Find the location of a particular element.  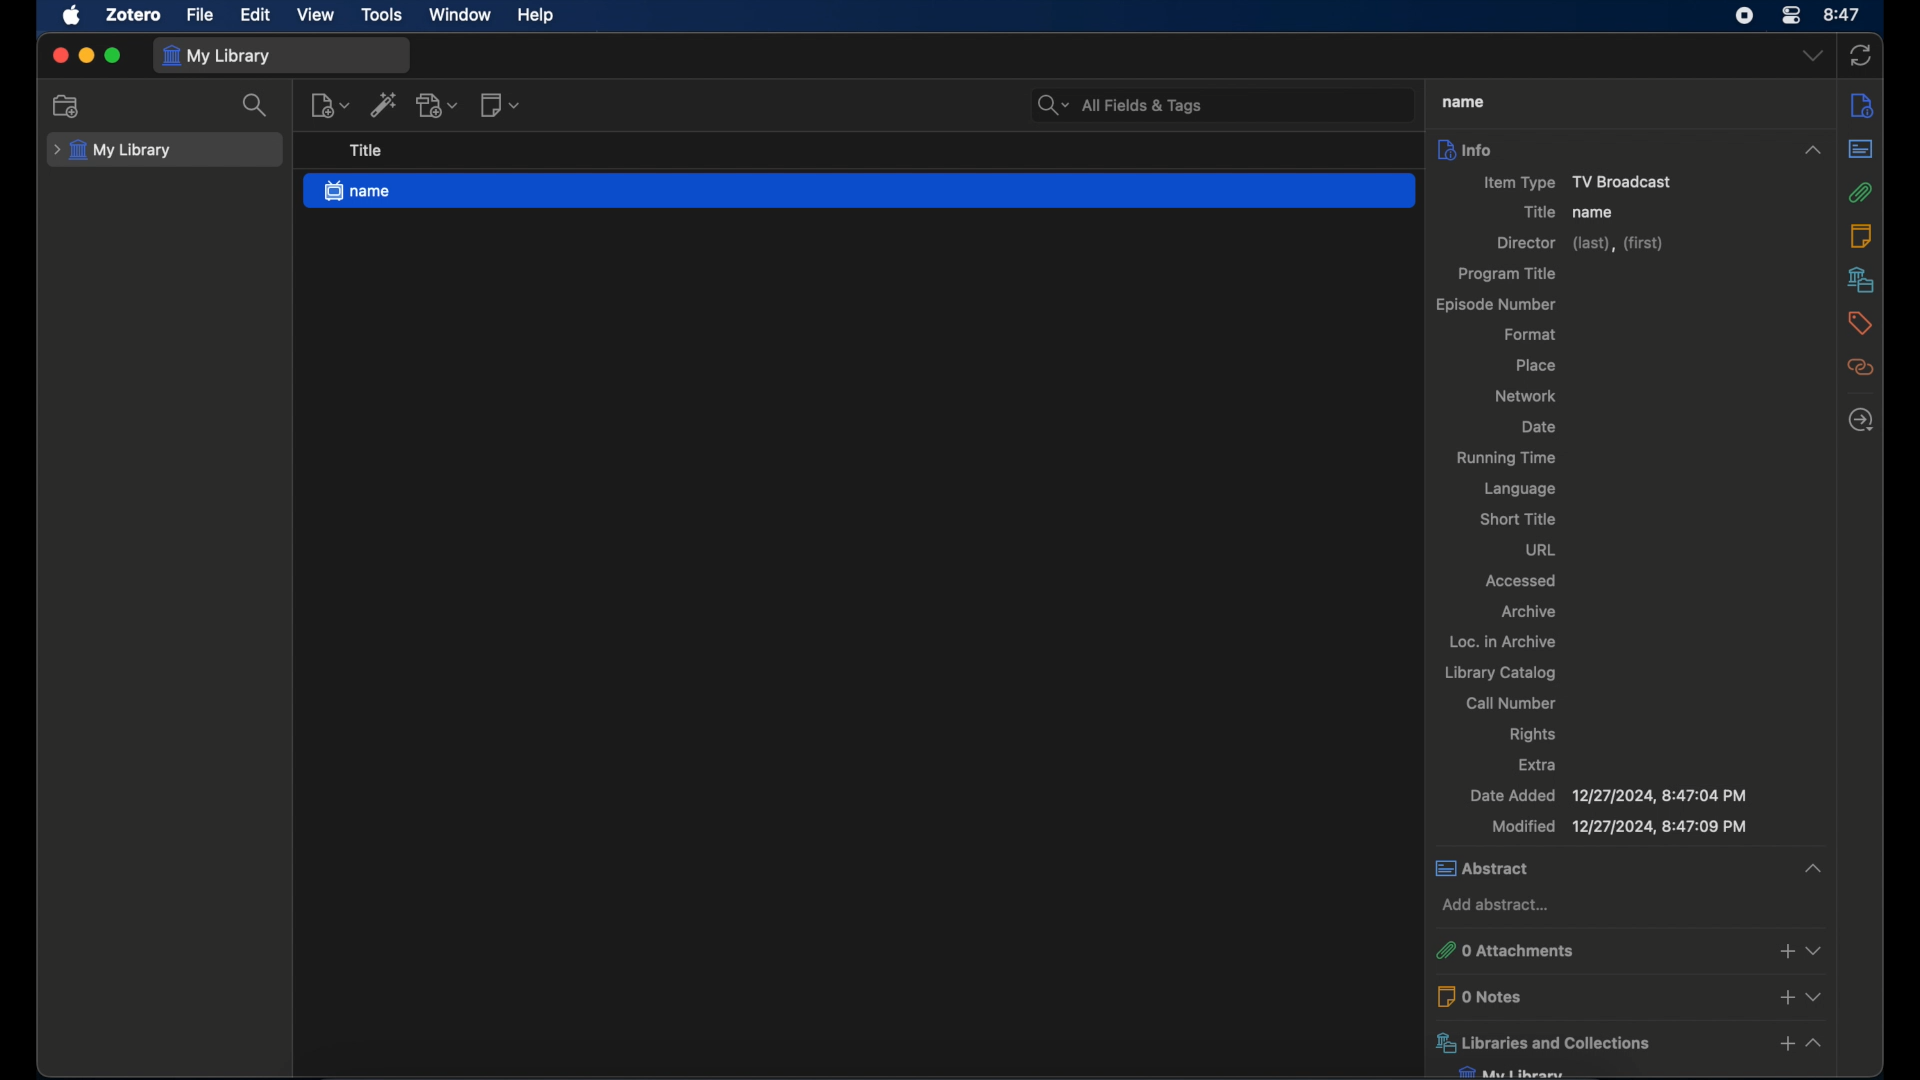

zotero is located at coordinates (134, 14).